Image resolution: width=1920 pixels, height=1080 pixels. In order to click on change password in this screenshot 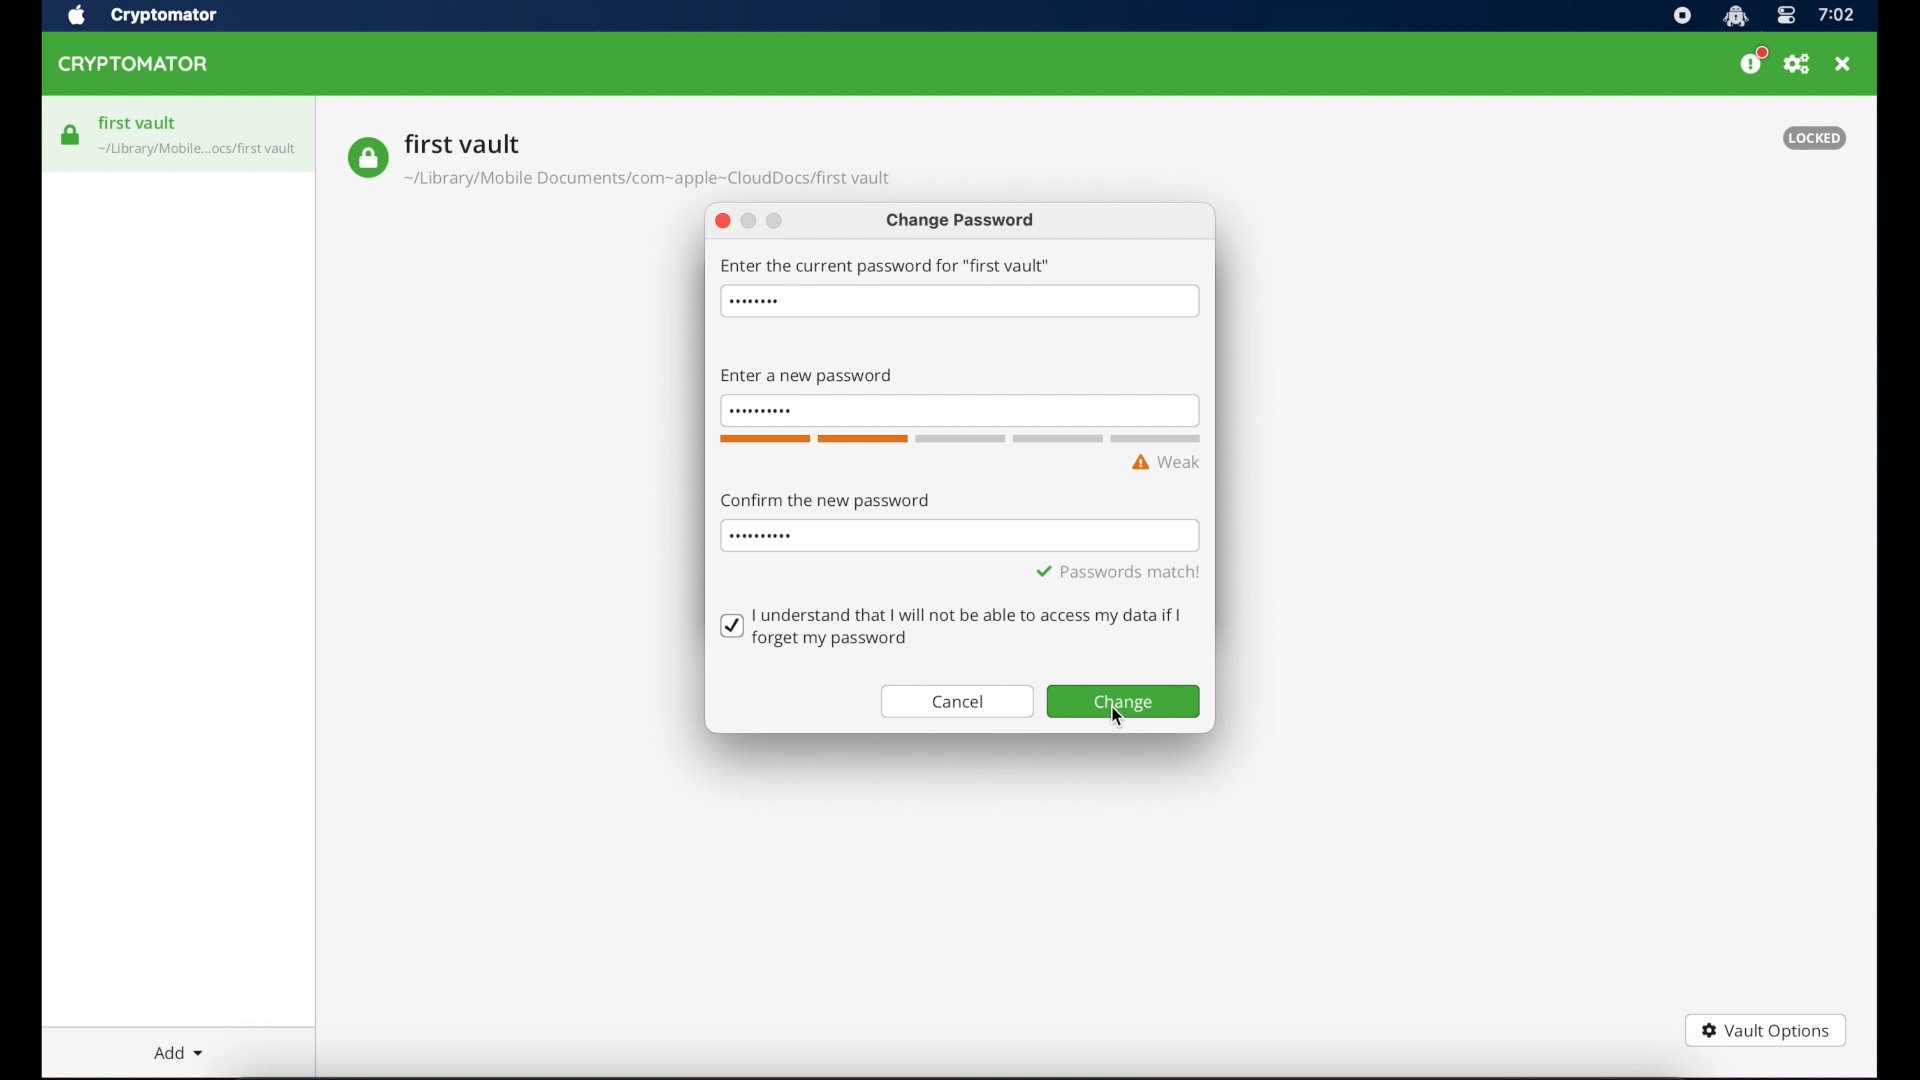, I will do `click(962, 222)`.